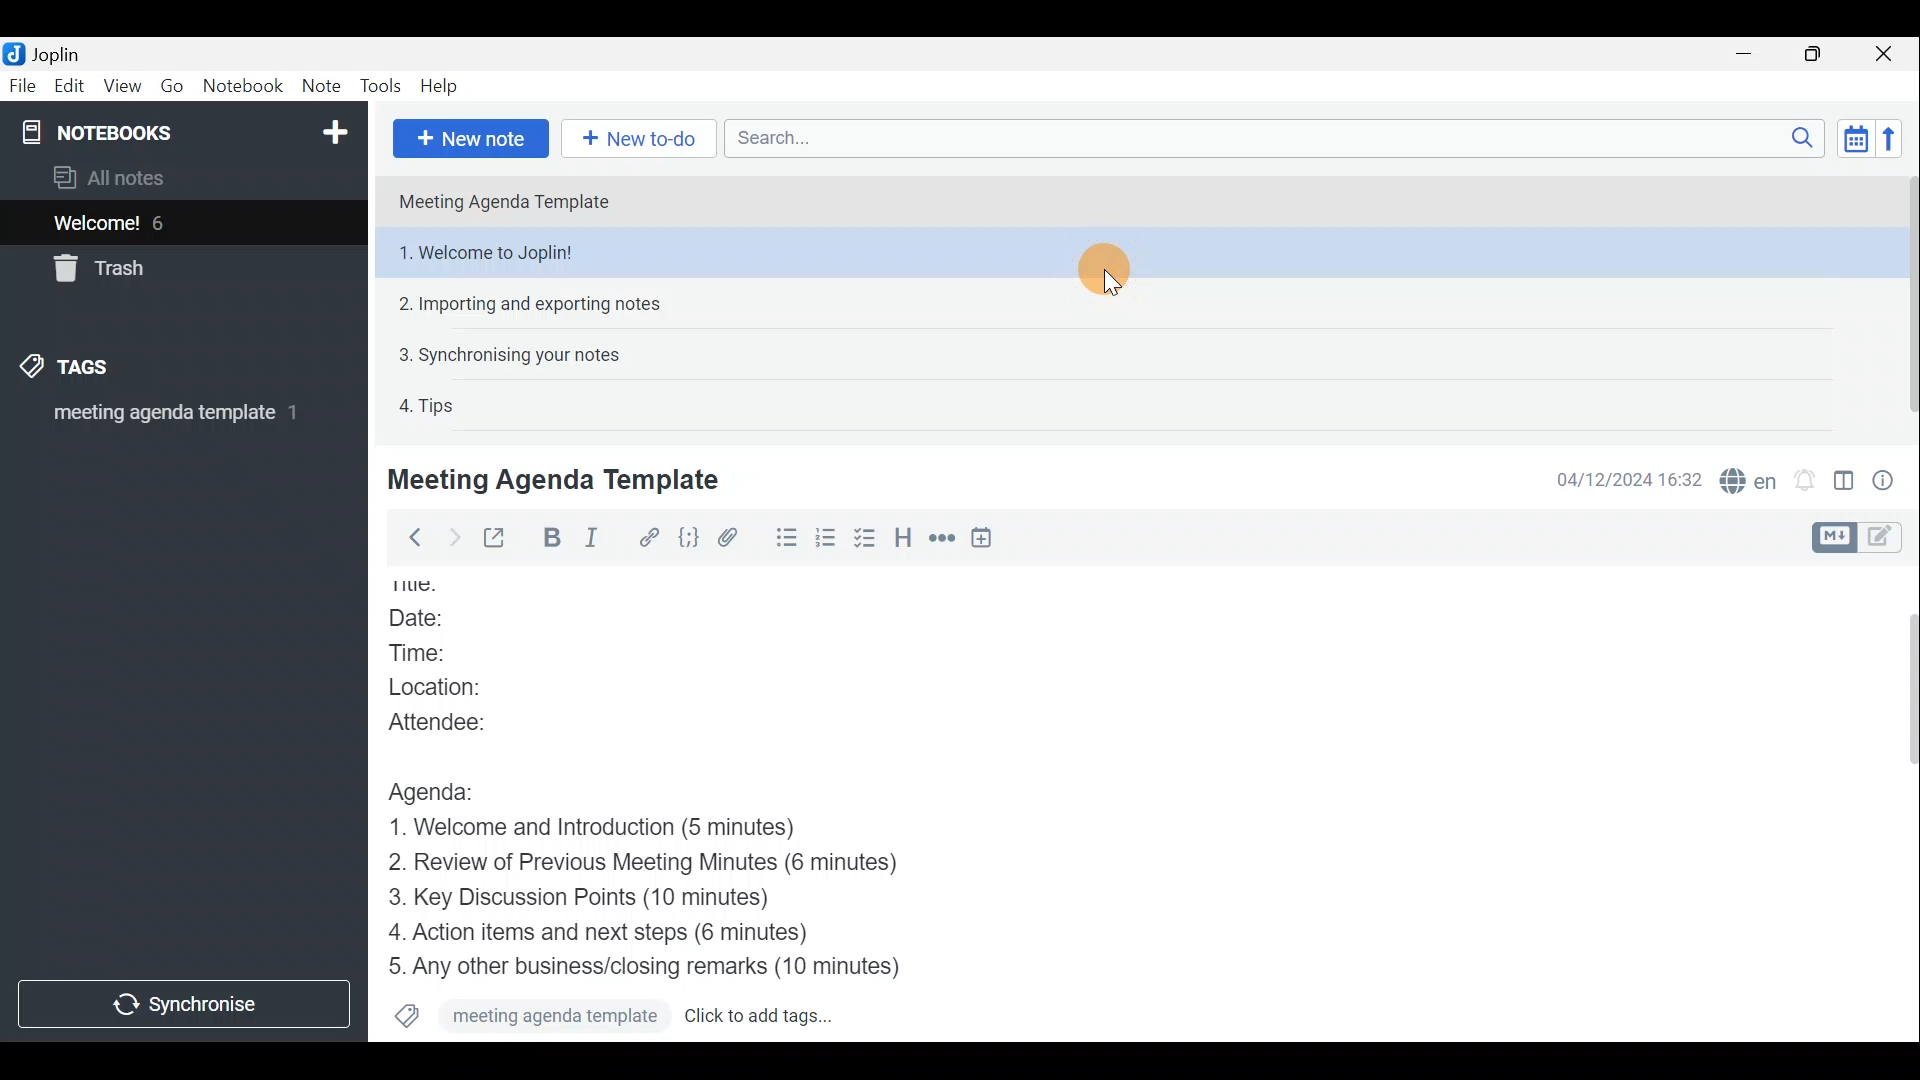 Image resolution: width=1920 pixels, height=1080 pixels. Describe the element at coordinates (1747, 53) in the screenshot. I see `Minimise` at that location.